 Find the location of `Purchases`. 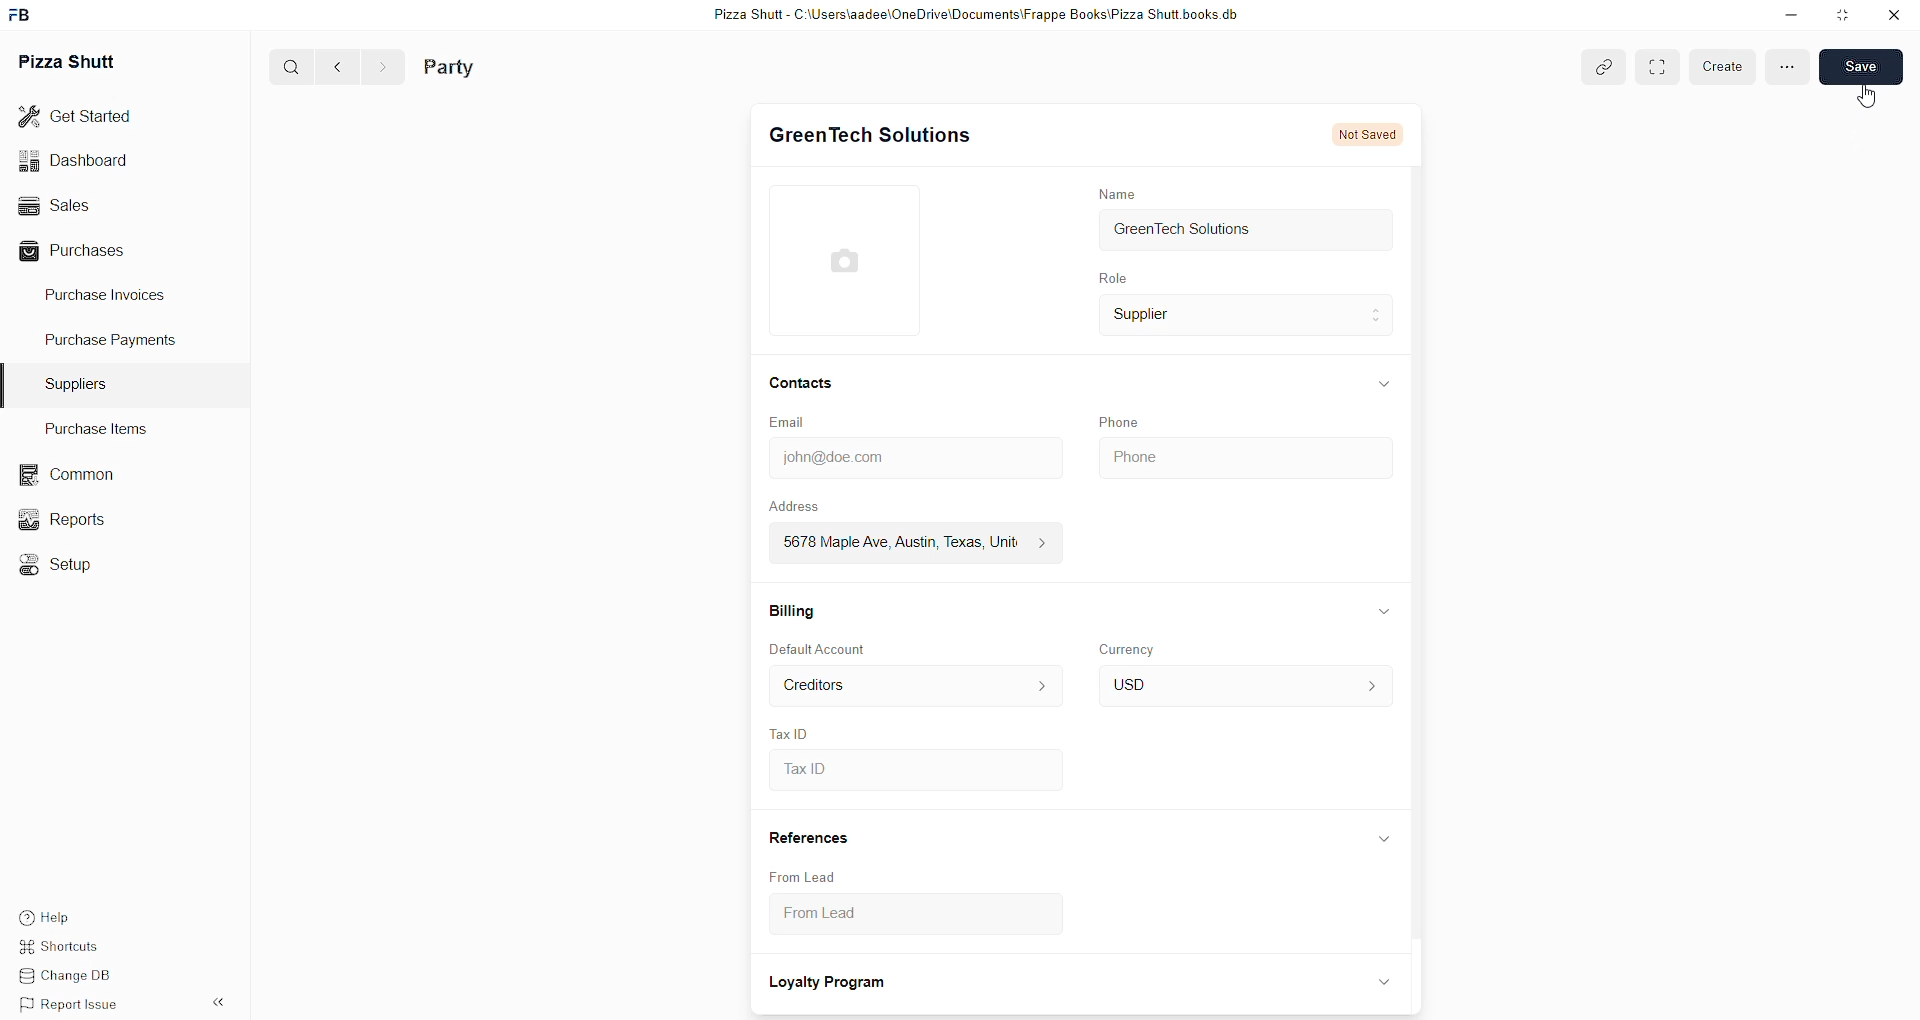

Purchases is located at coordinates (97, 250).